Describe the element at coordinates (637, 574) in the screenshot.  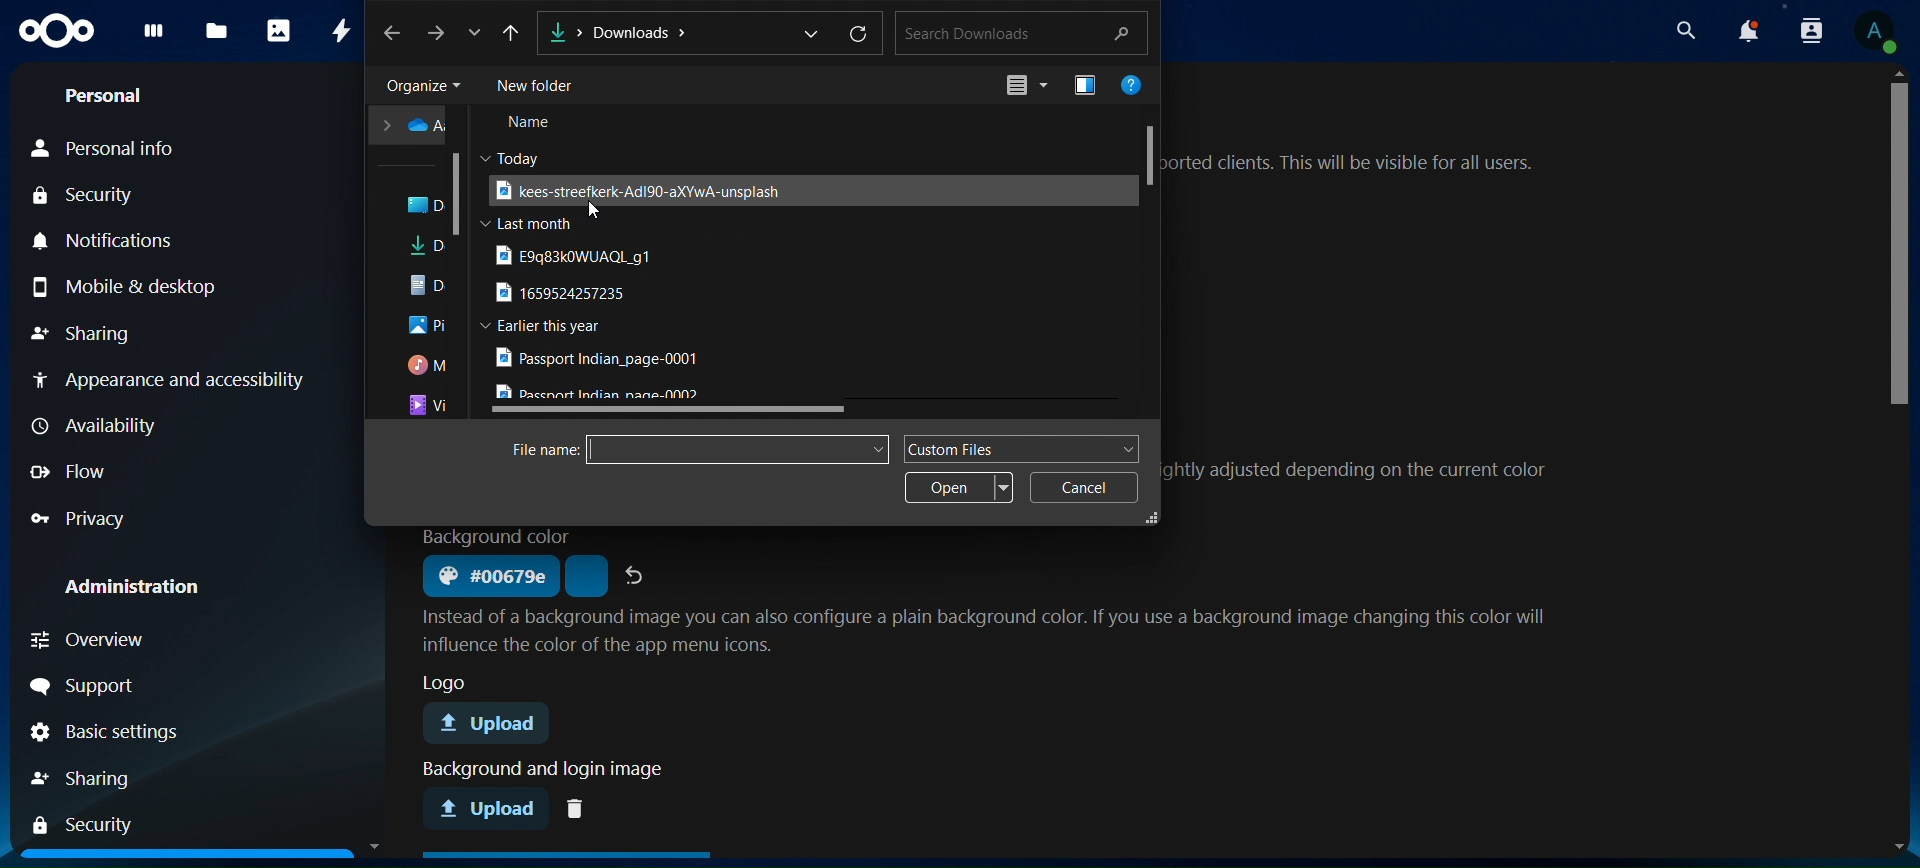
I see `refresh` at that location.